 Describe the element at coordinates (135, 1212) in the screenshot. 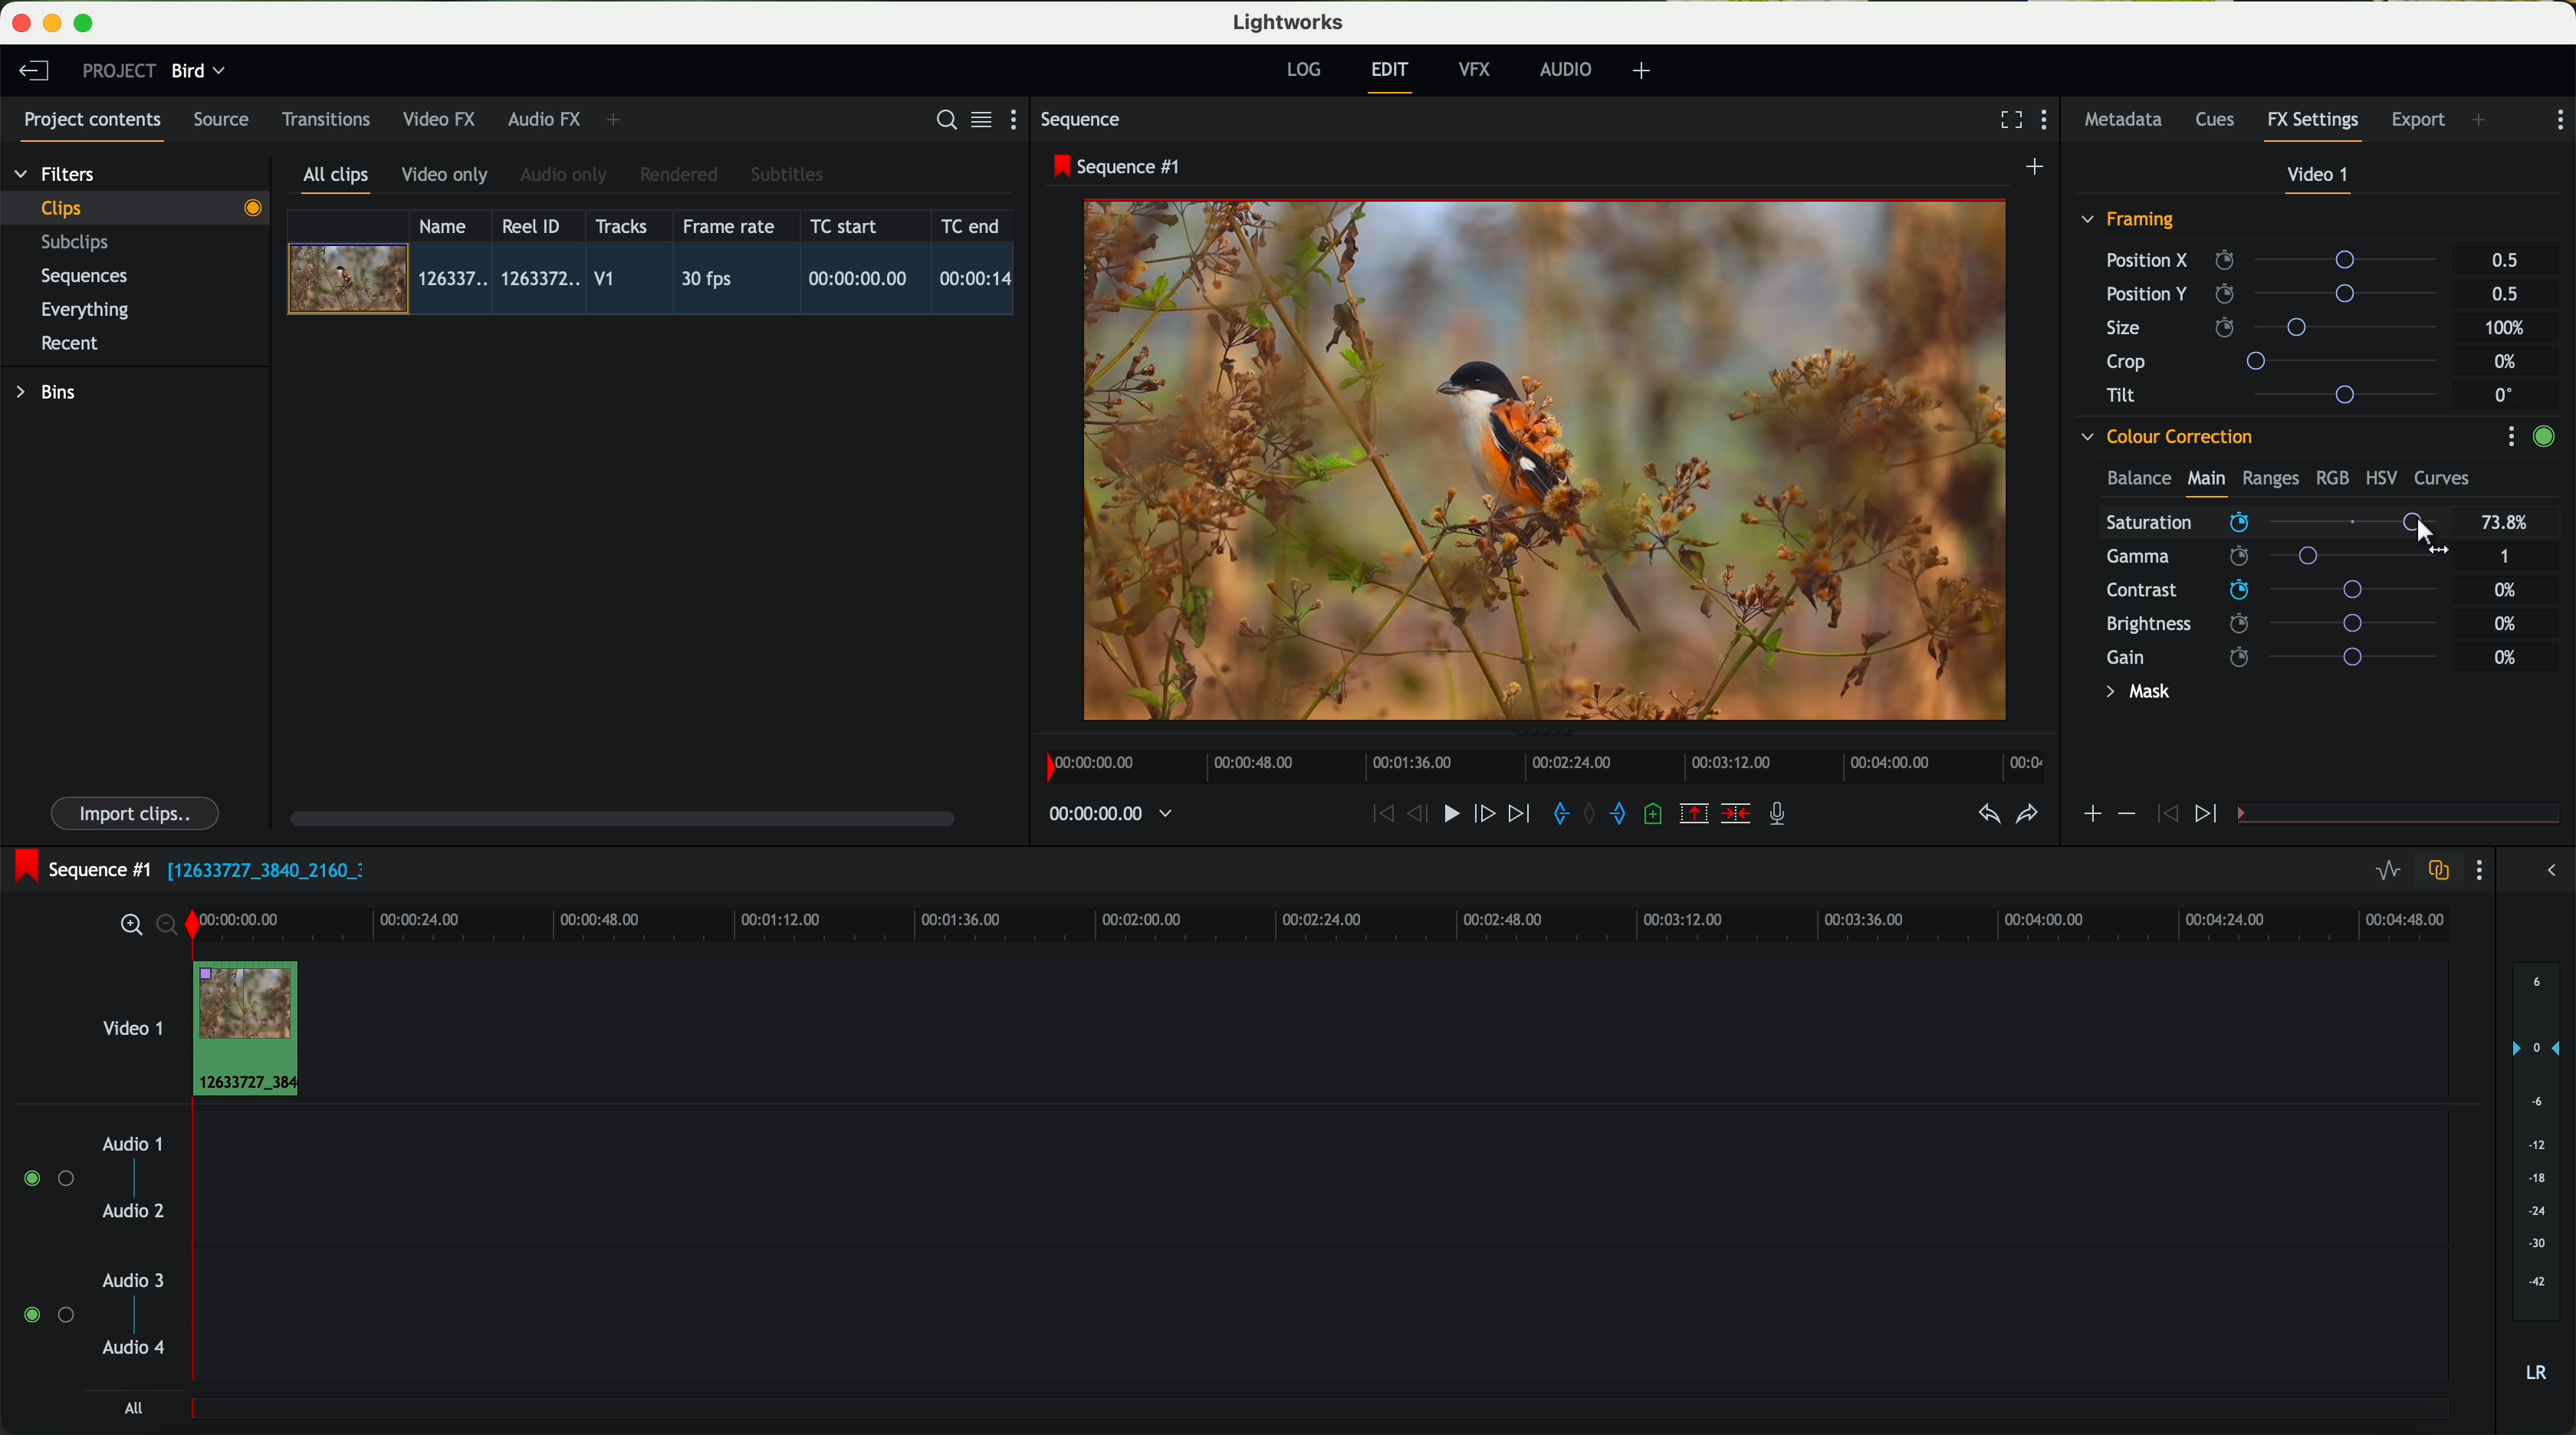

I see `audio 2` at that location.